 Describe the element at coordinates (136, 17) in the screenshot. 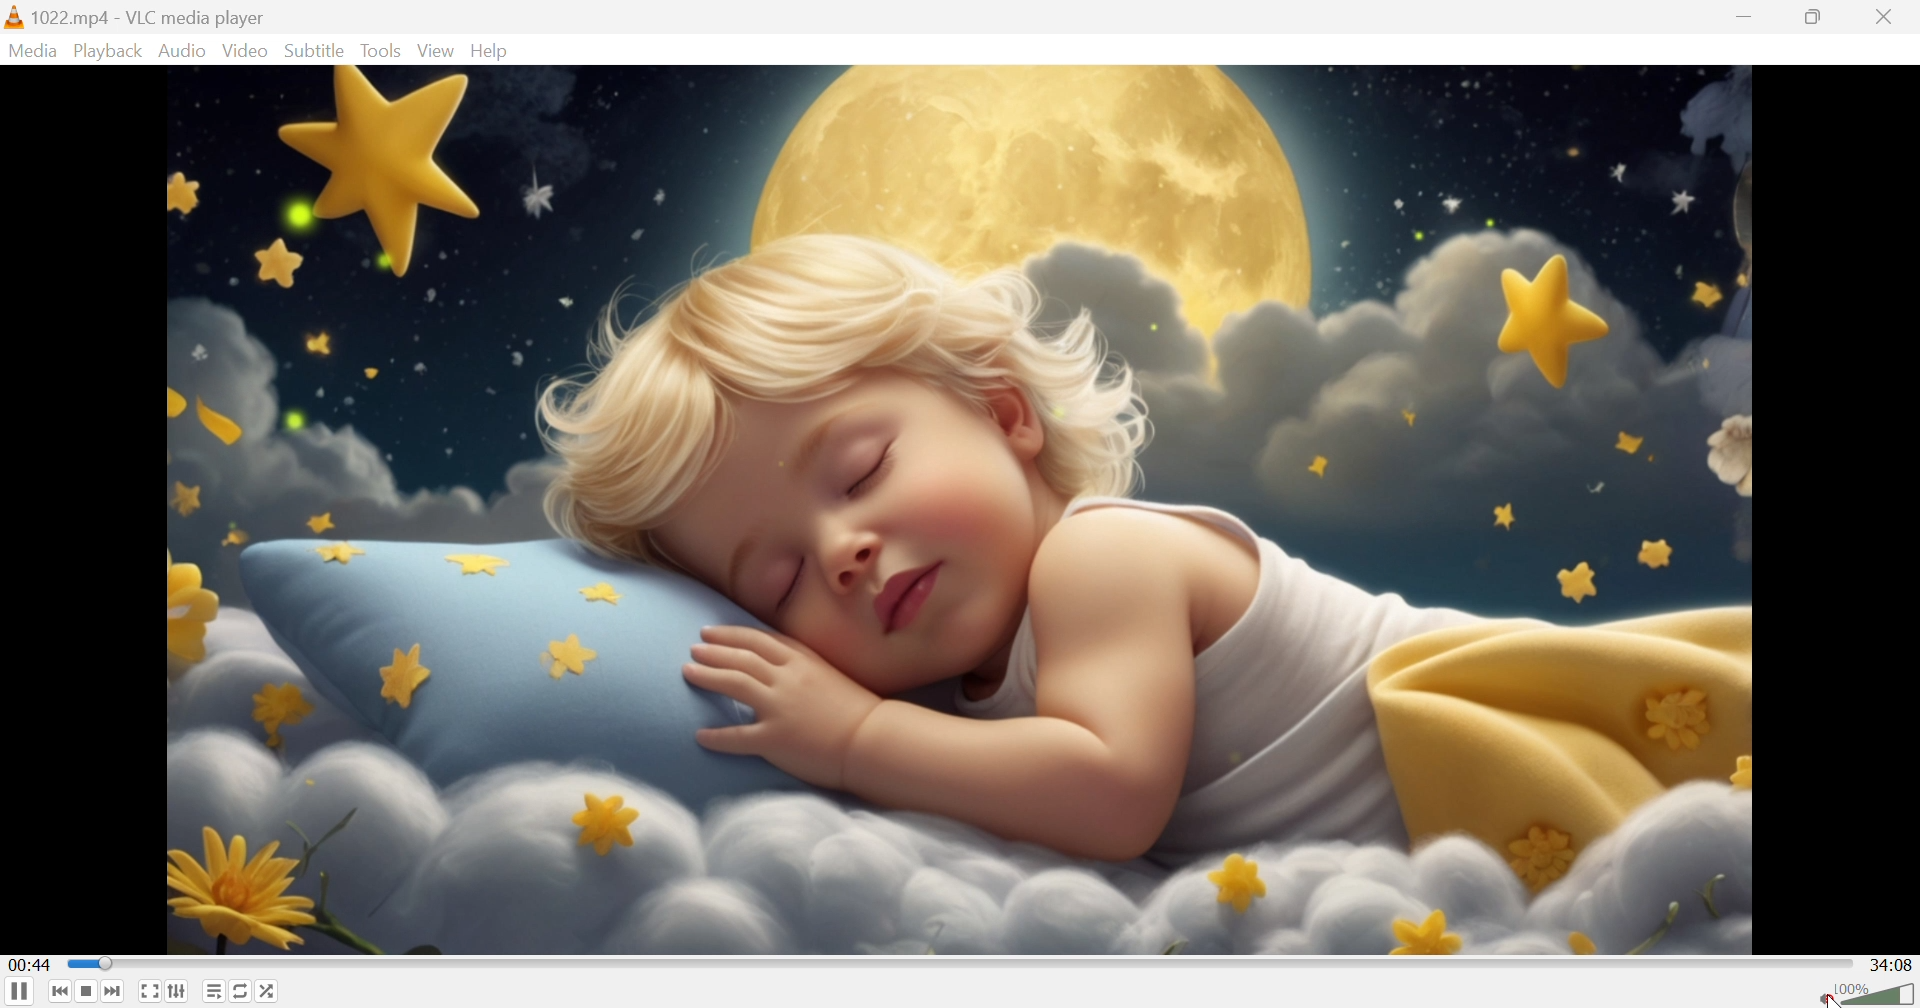

I see `1022.mp4 - VLC media player` at that location.